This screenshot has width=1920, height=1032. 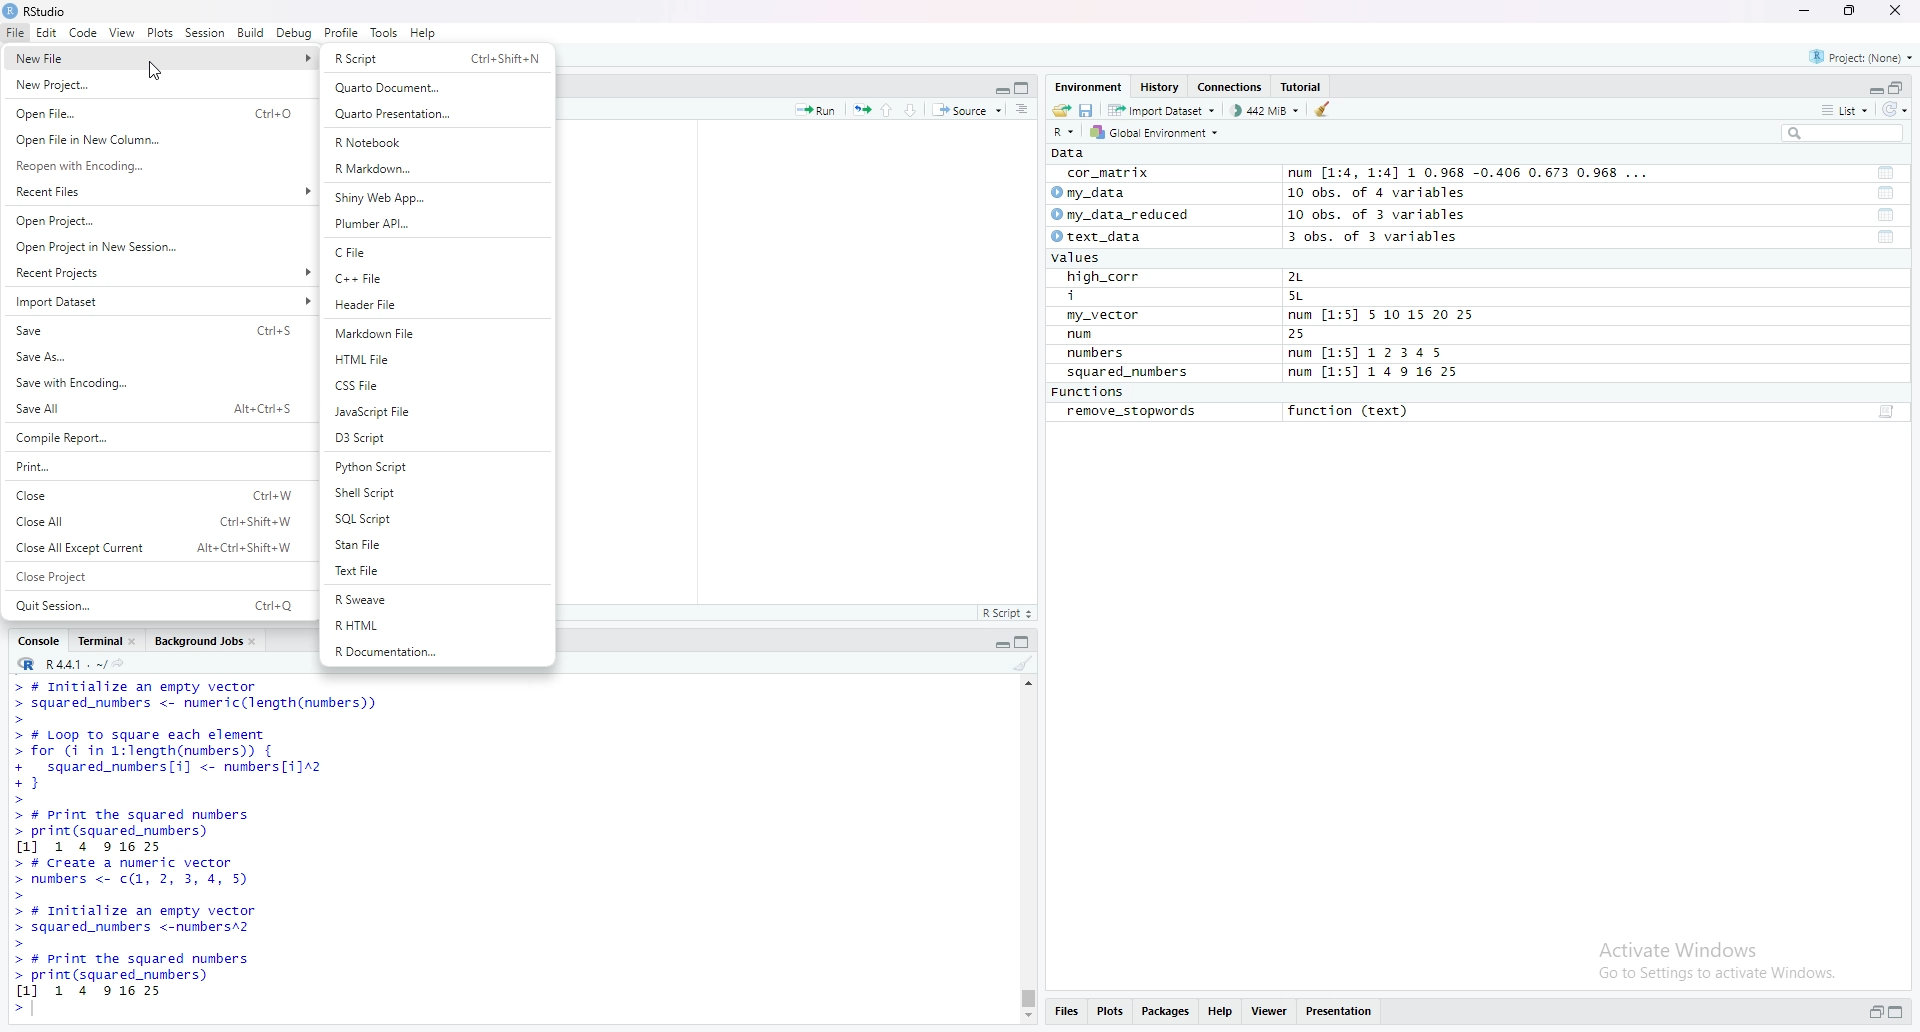 I want to click on Down, so click(x=918, y=108).